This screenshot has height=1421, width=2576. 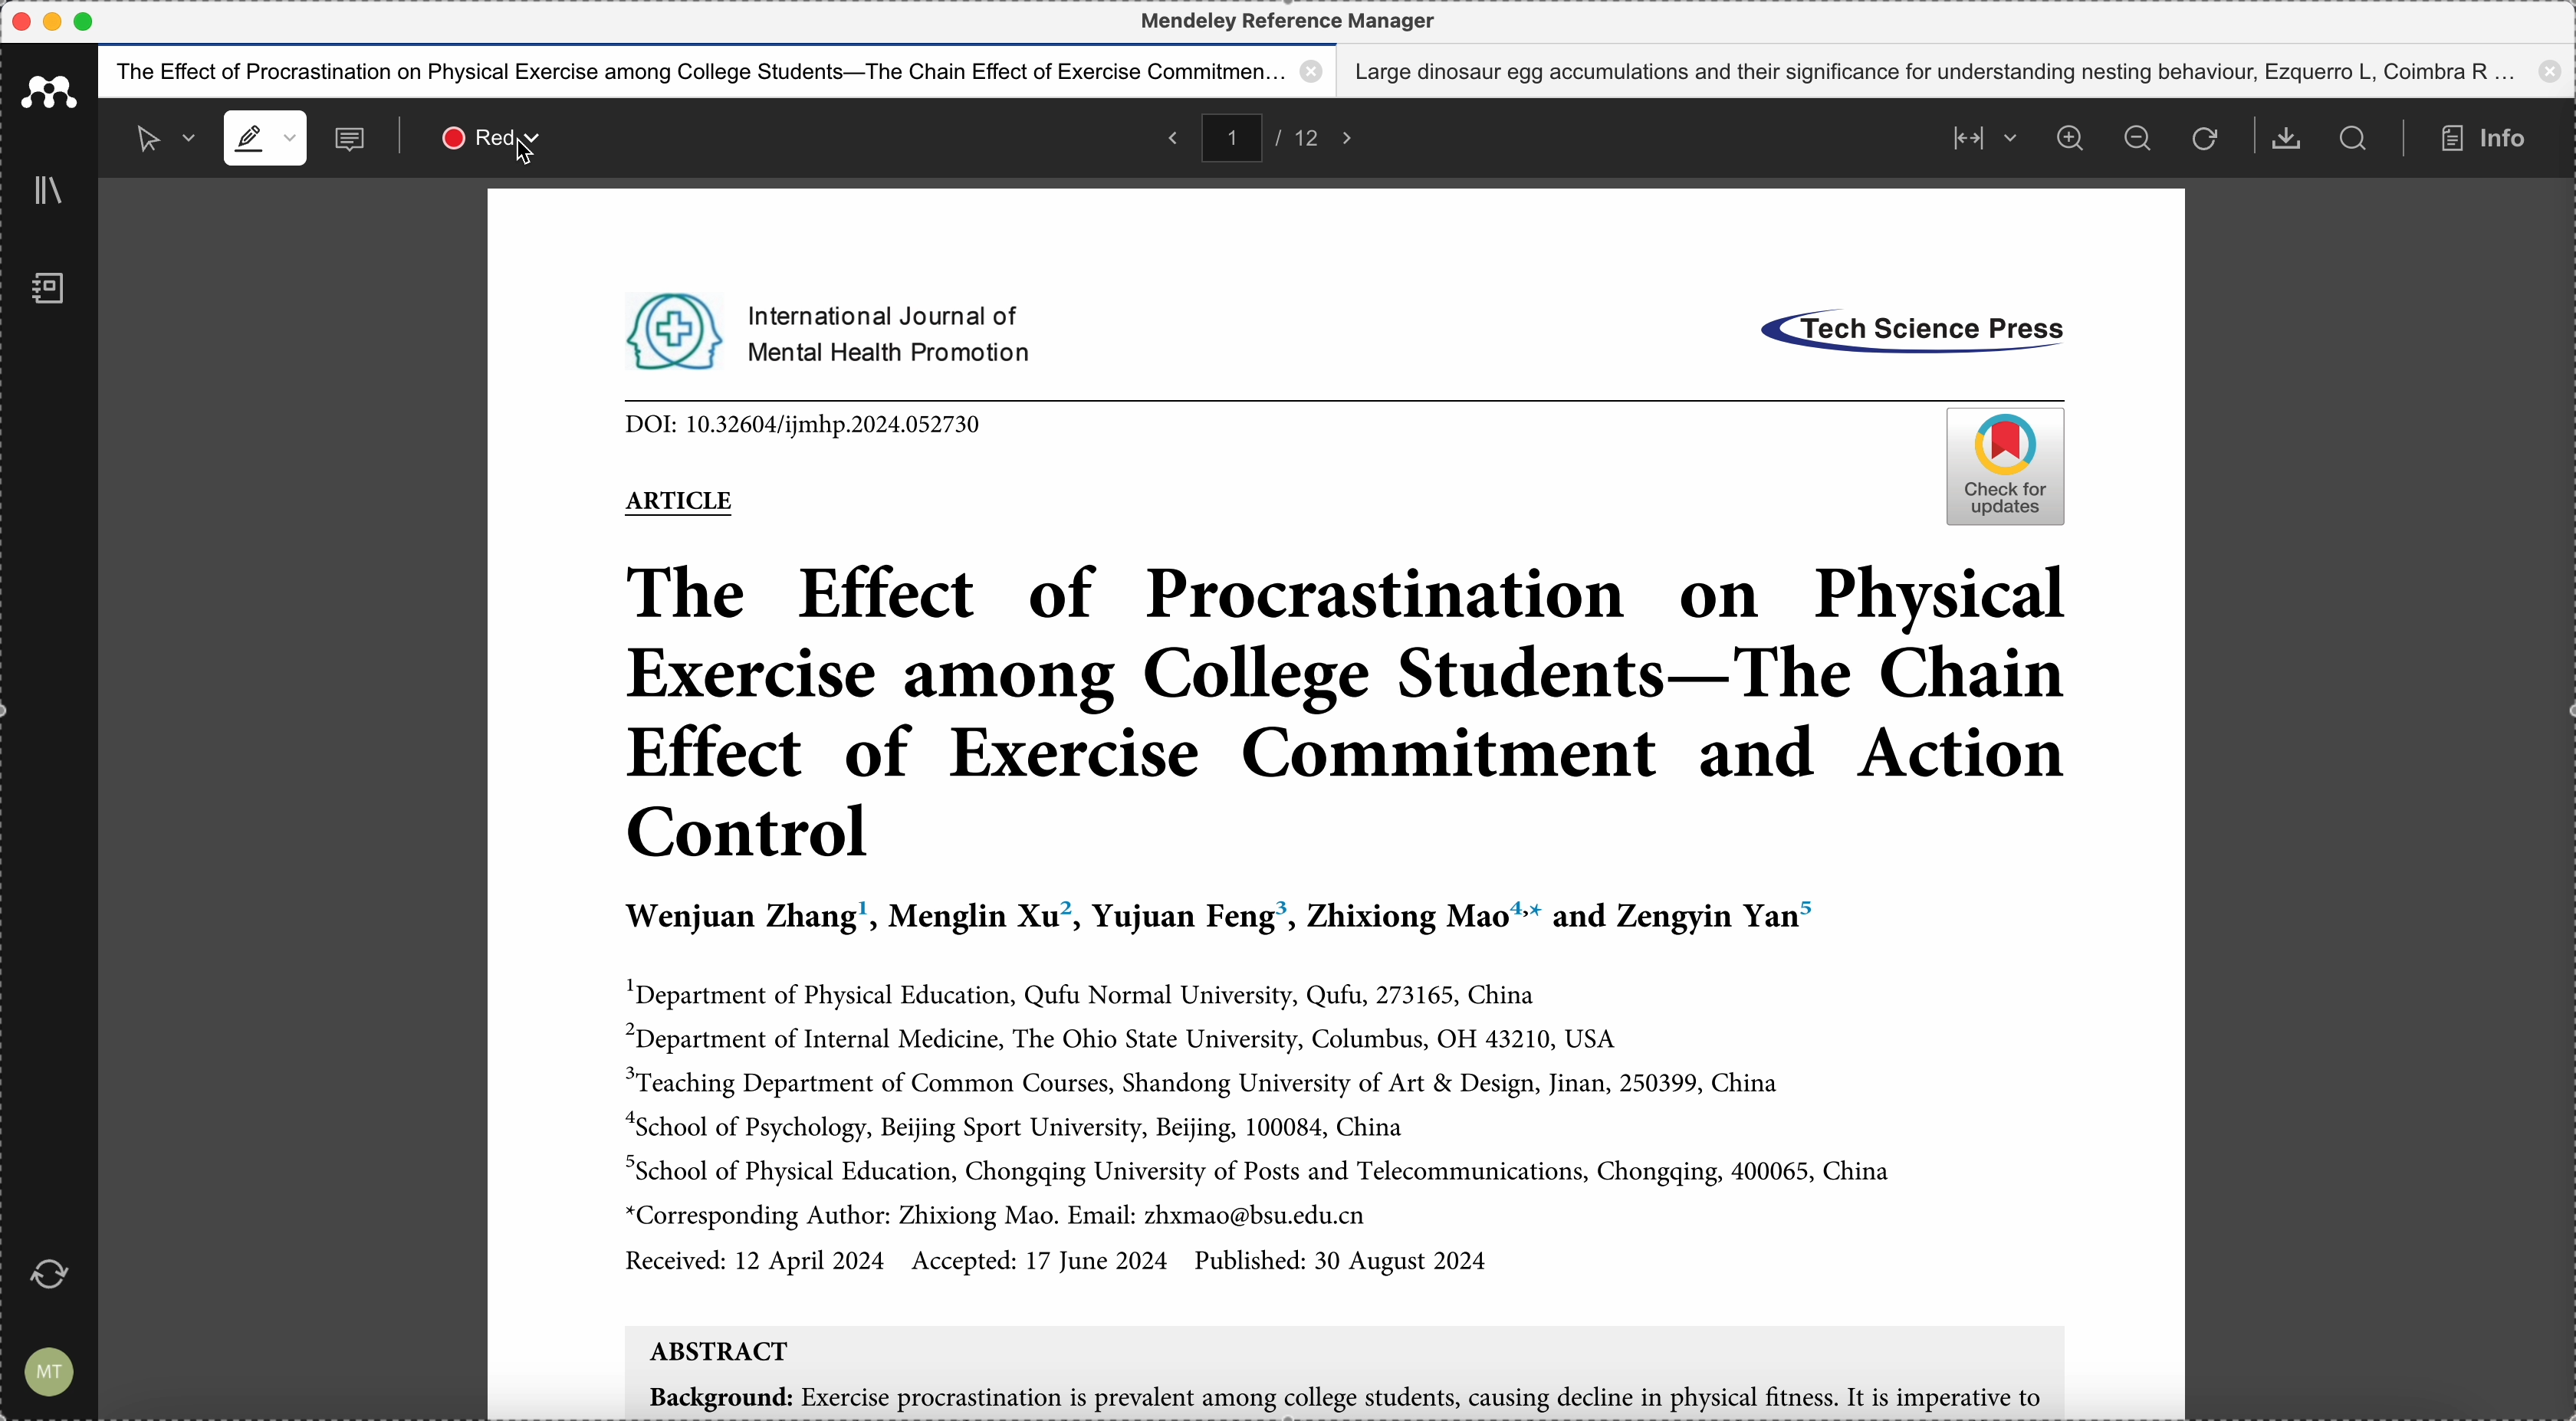 I want to click on The effect of procastination on physical exercise among college students - The Chain effect of exercise, so click(x=718, y=71).